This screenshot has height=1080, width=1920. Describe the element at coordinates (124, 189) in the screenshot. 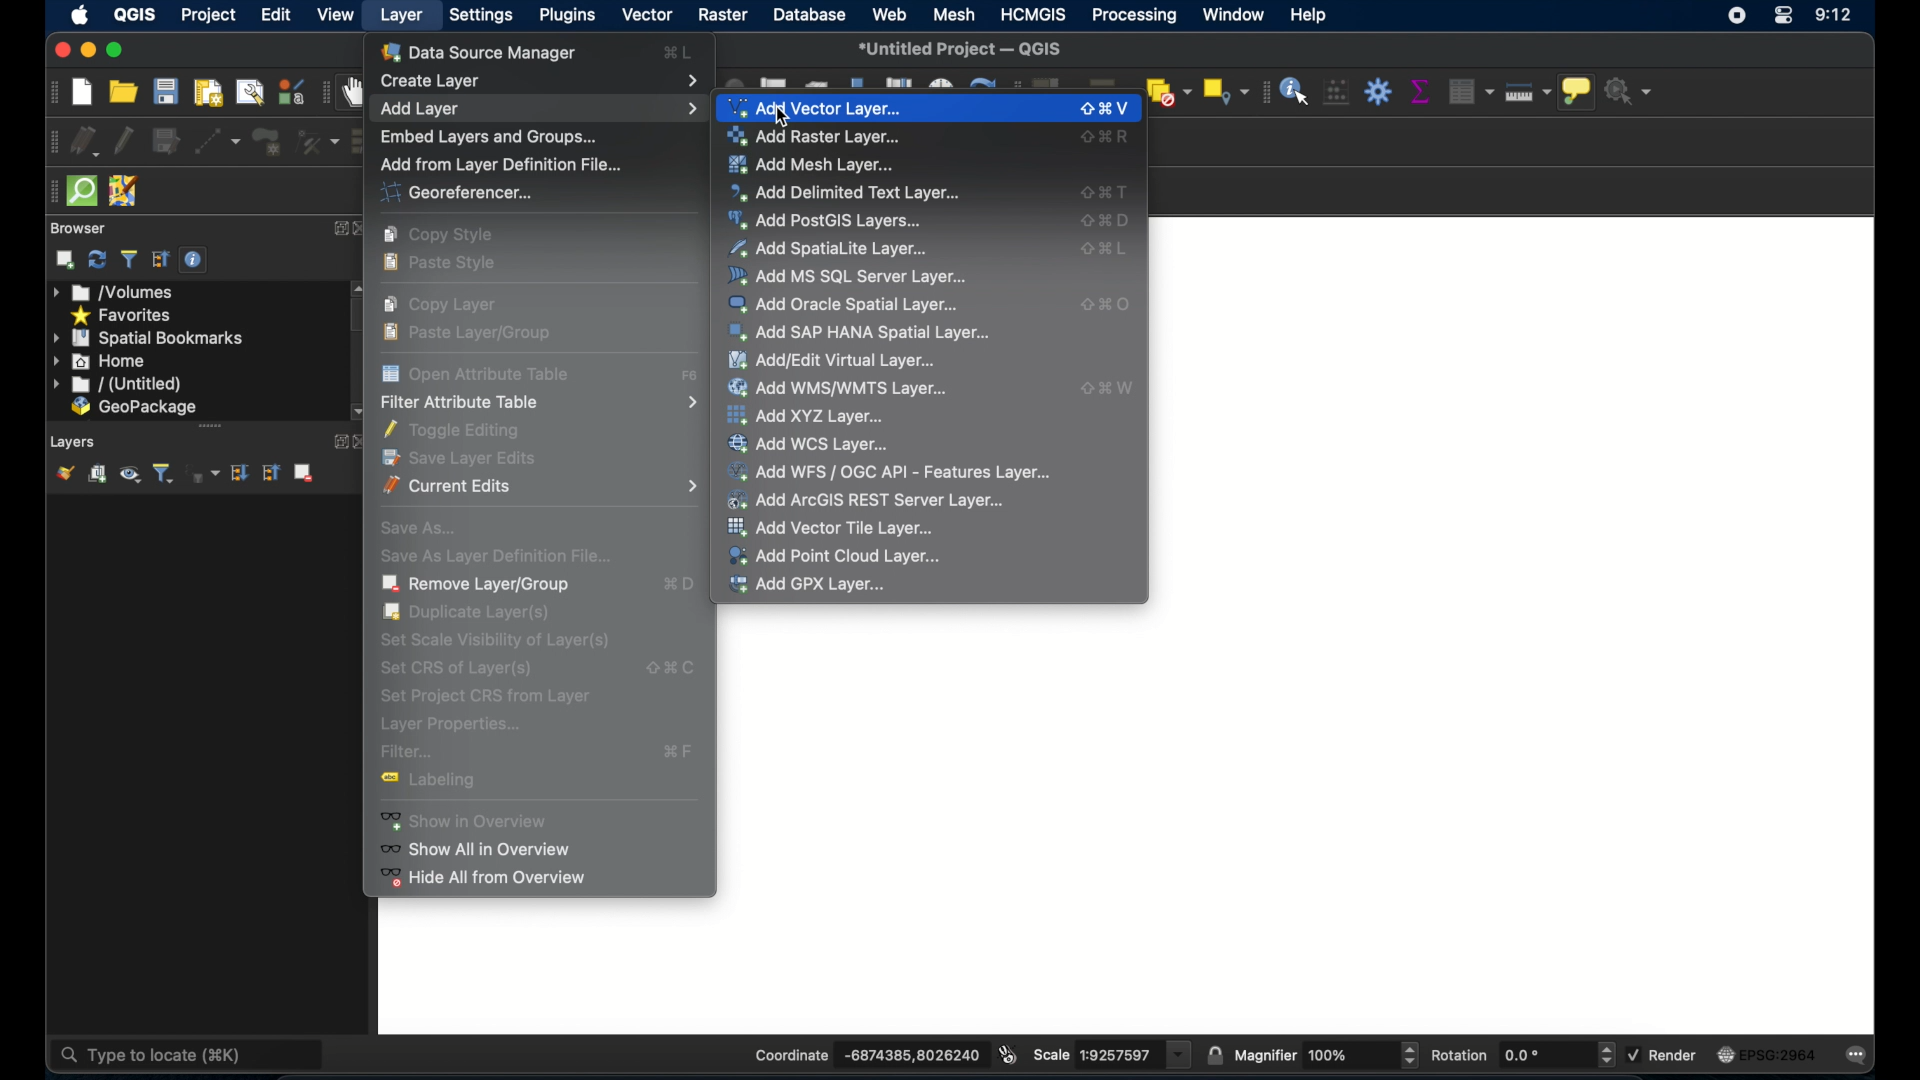

I see `josh remote` at that location.